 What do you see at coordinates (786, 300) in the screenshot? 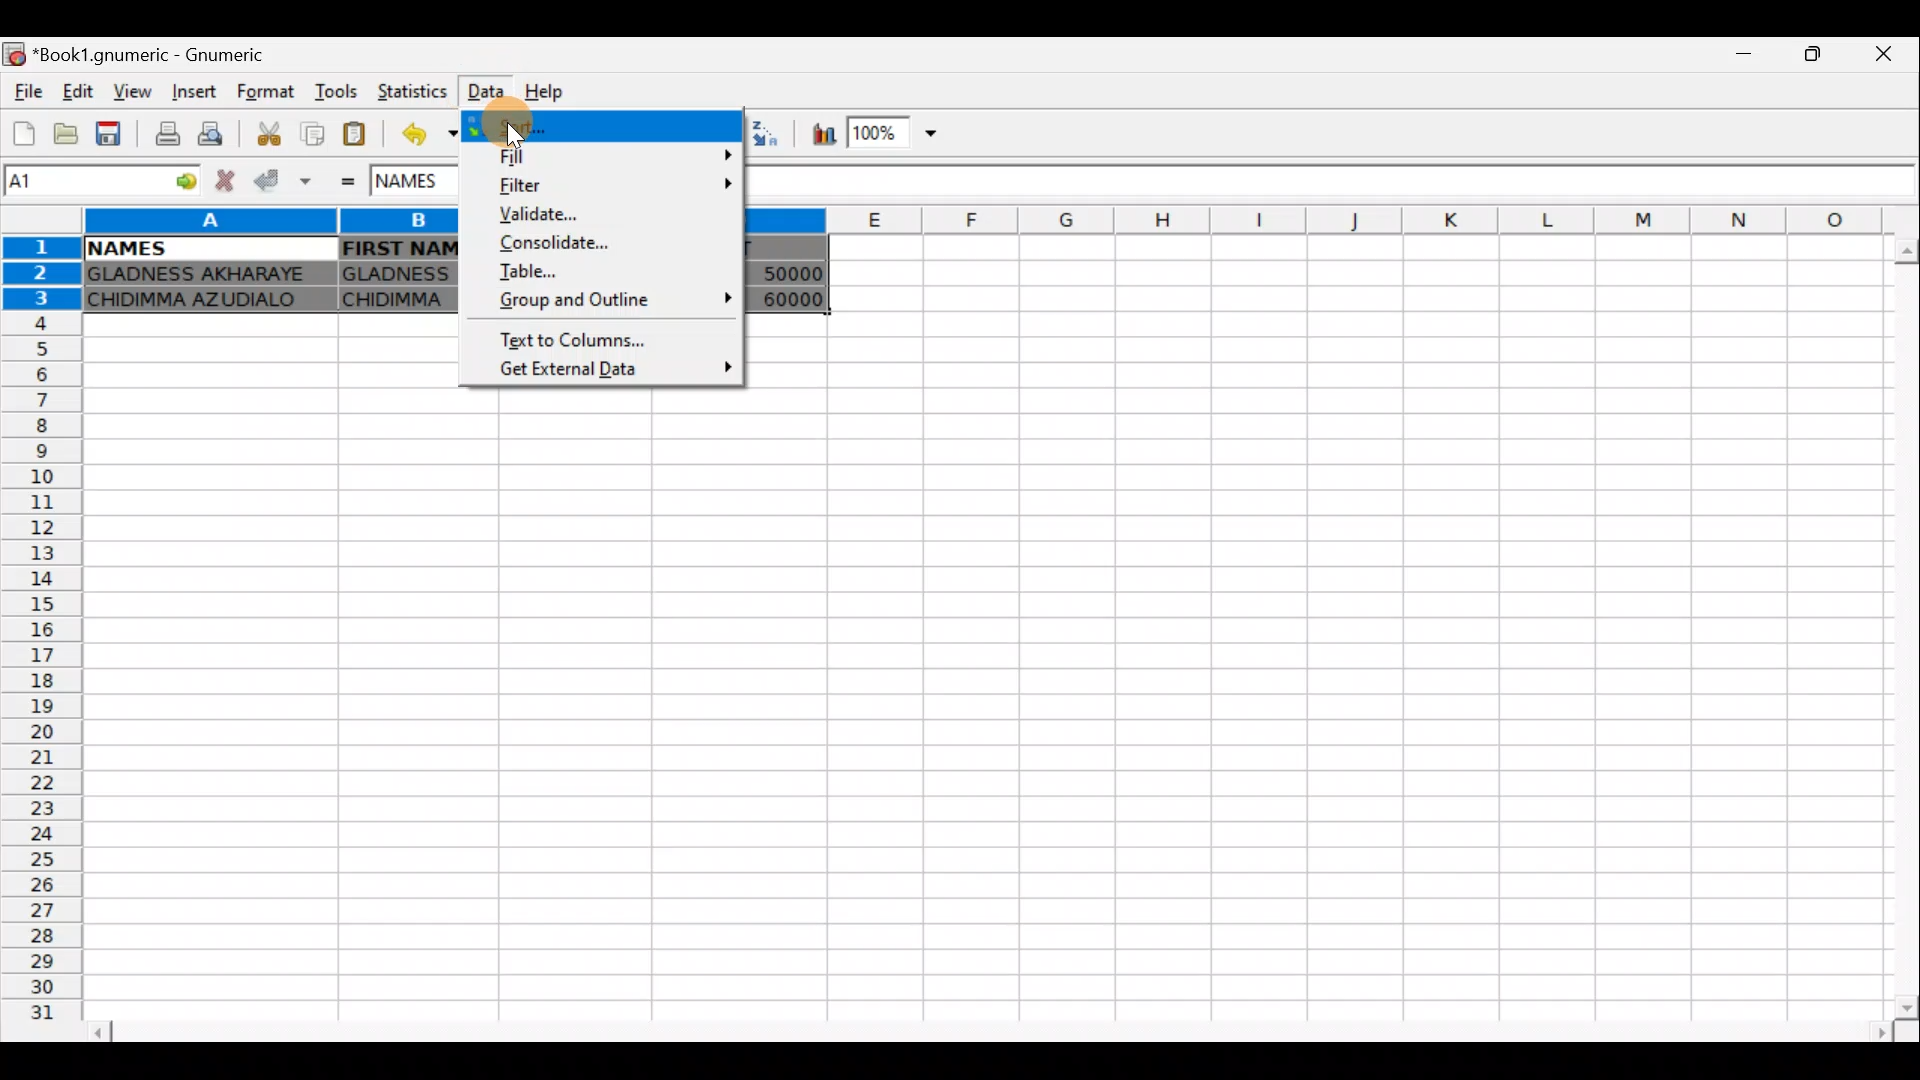
I see `60000` at bounding box center [786, 300].